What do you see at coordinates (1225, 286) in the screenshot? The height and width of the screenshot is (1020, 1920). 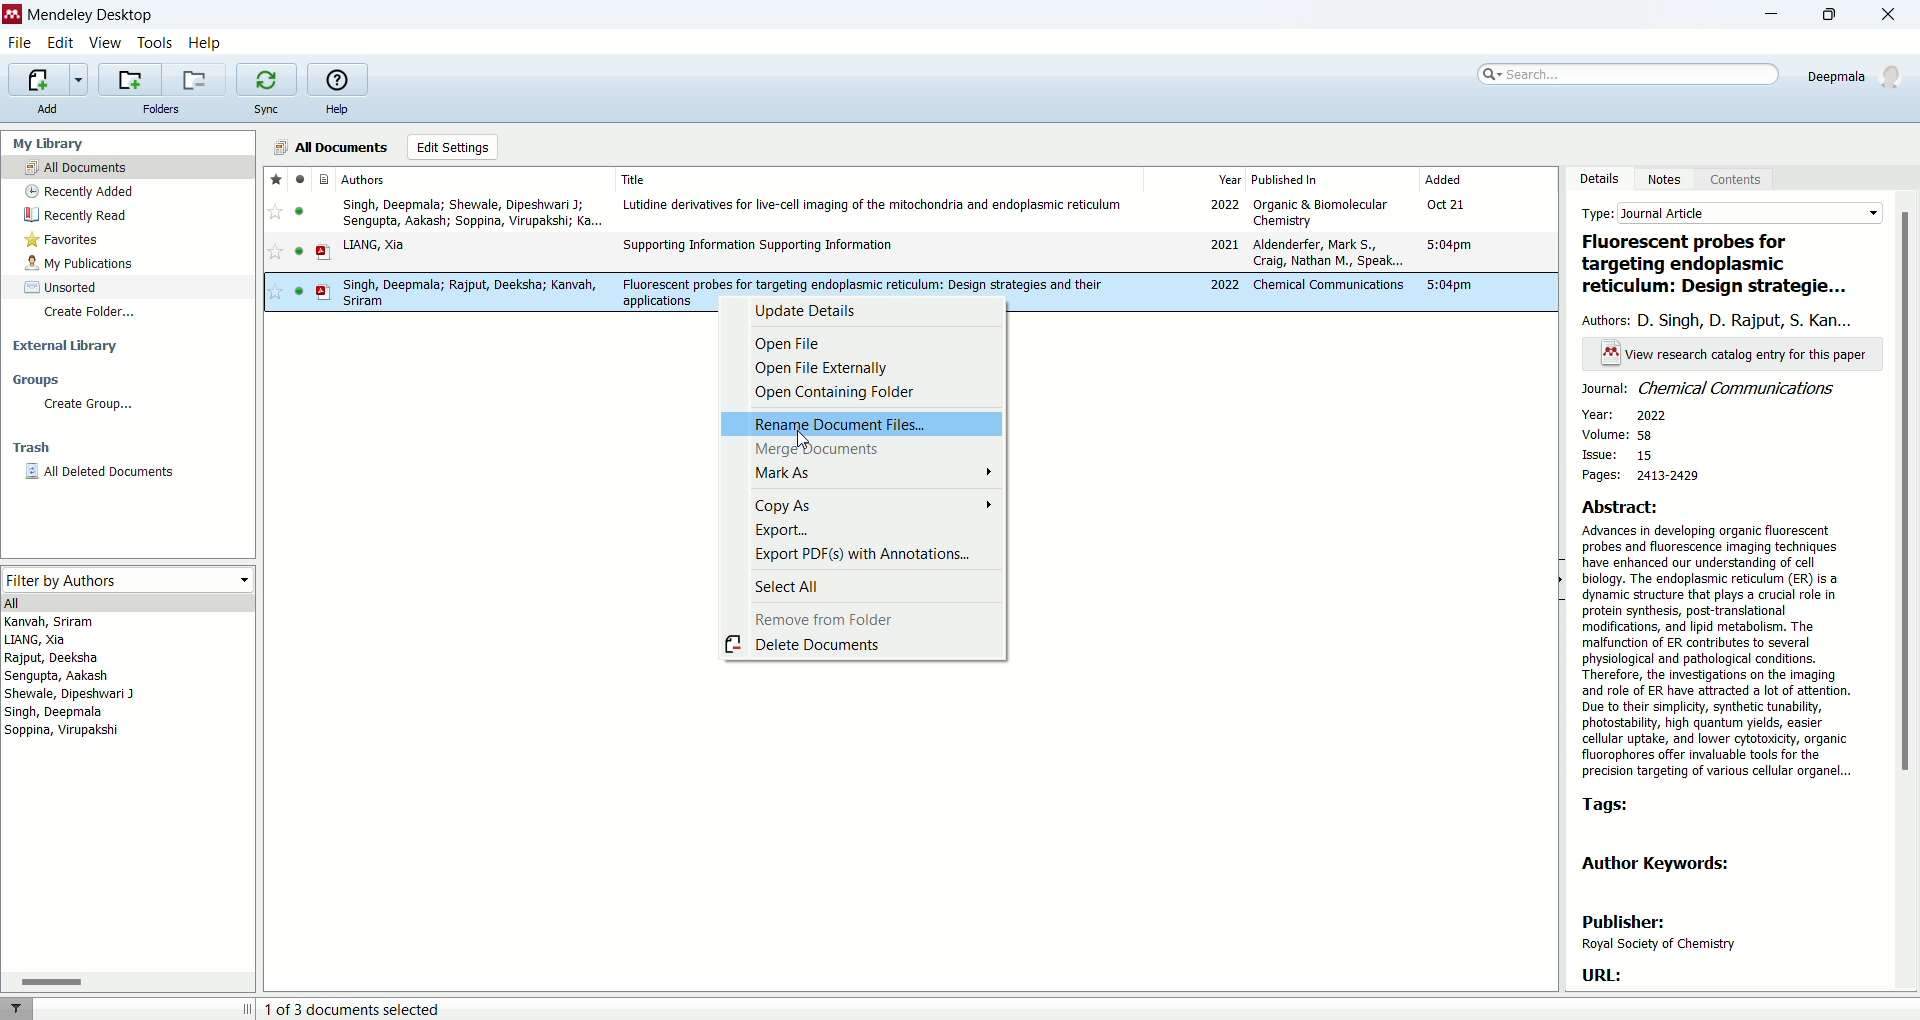 I see `2022` at bounding box center [1225, 286].